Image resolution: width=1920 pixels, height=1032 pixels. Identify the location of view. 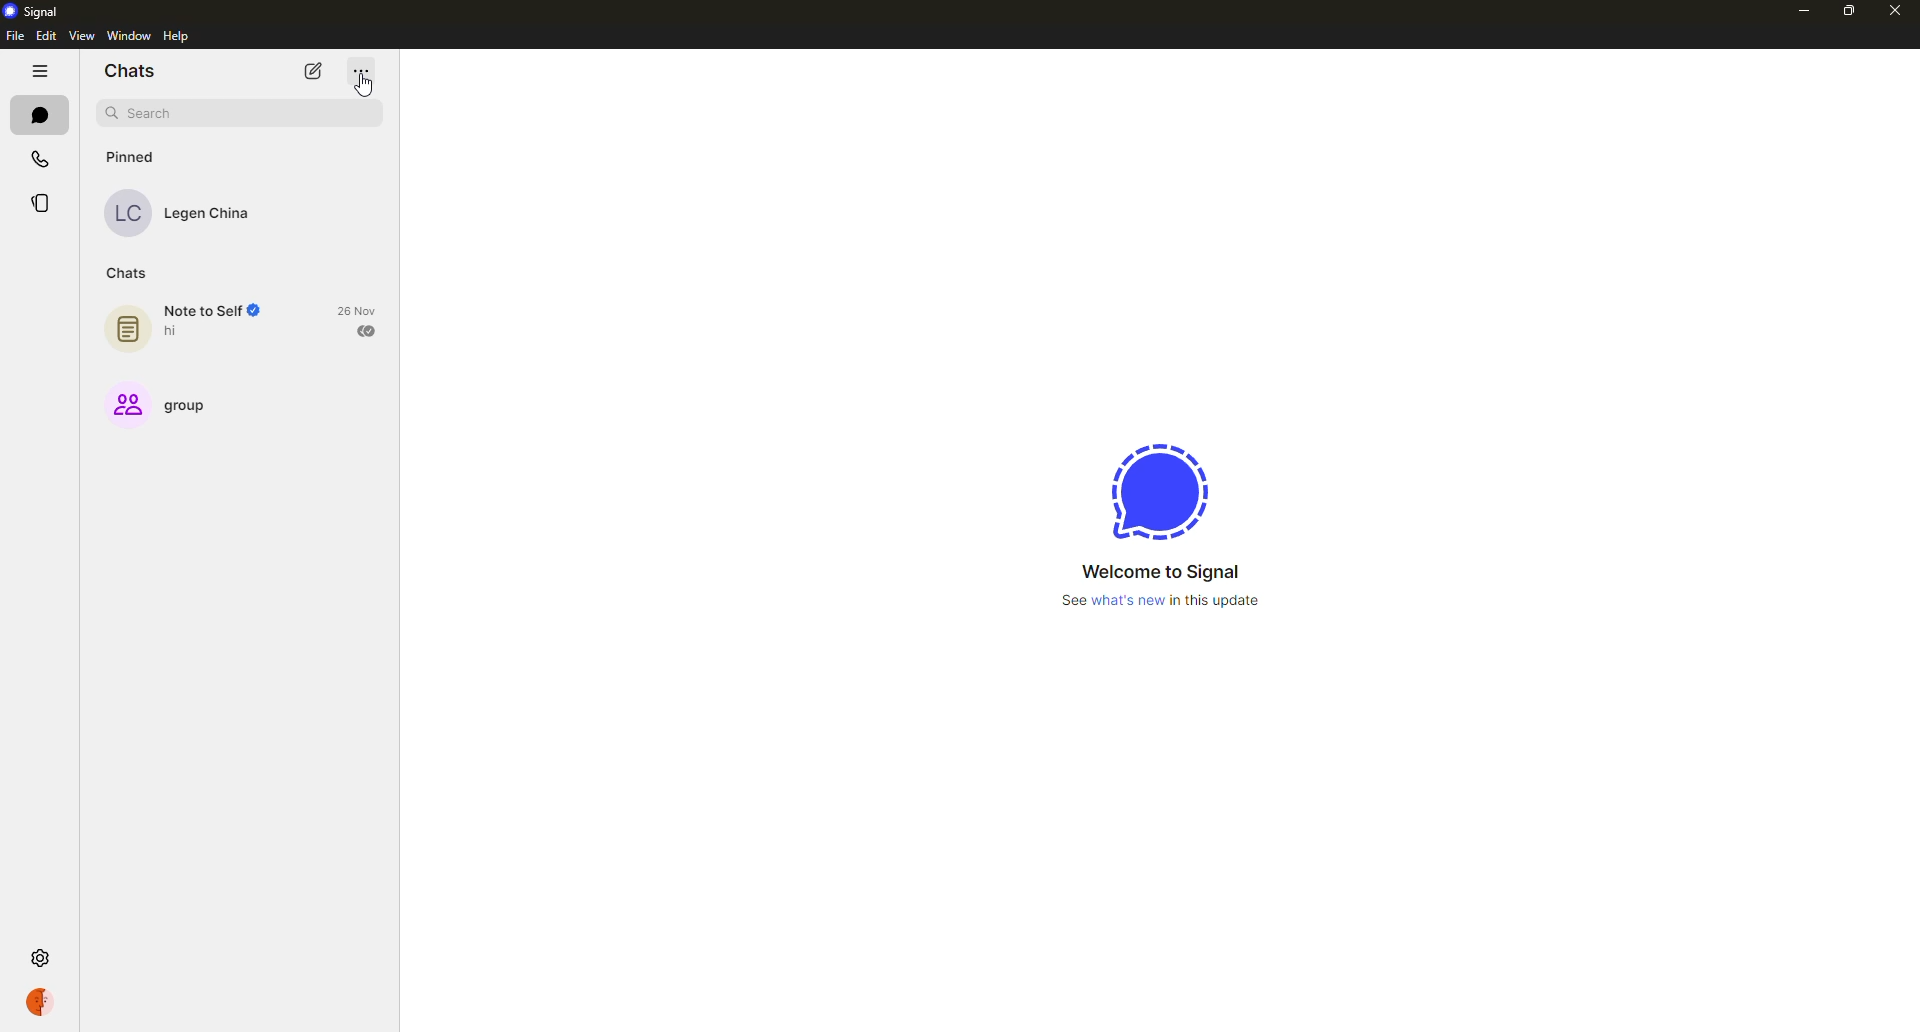
(84, 36).